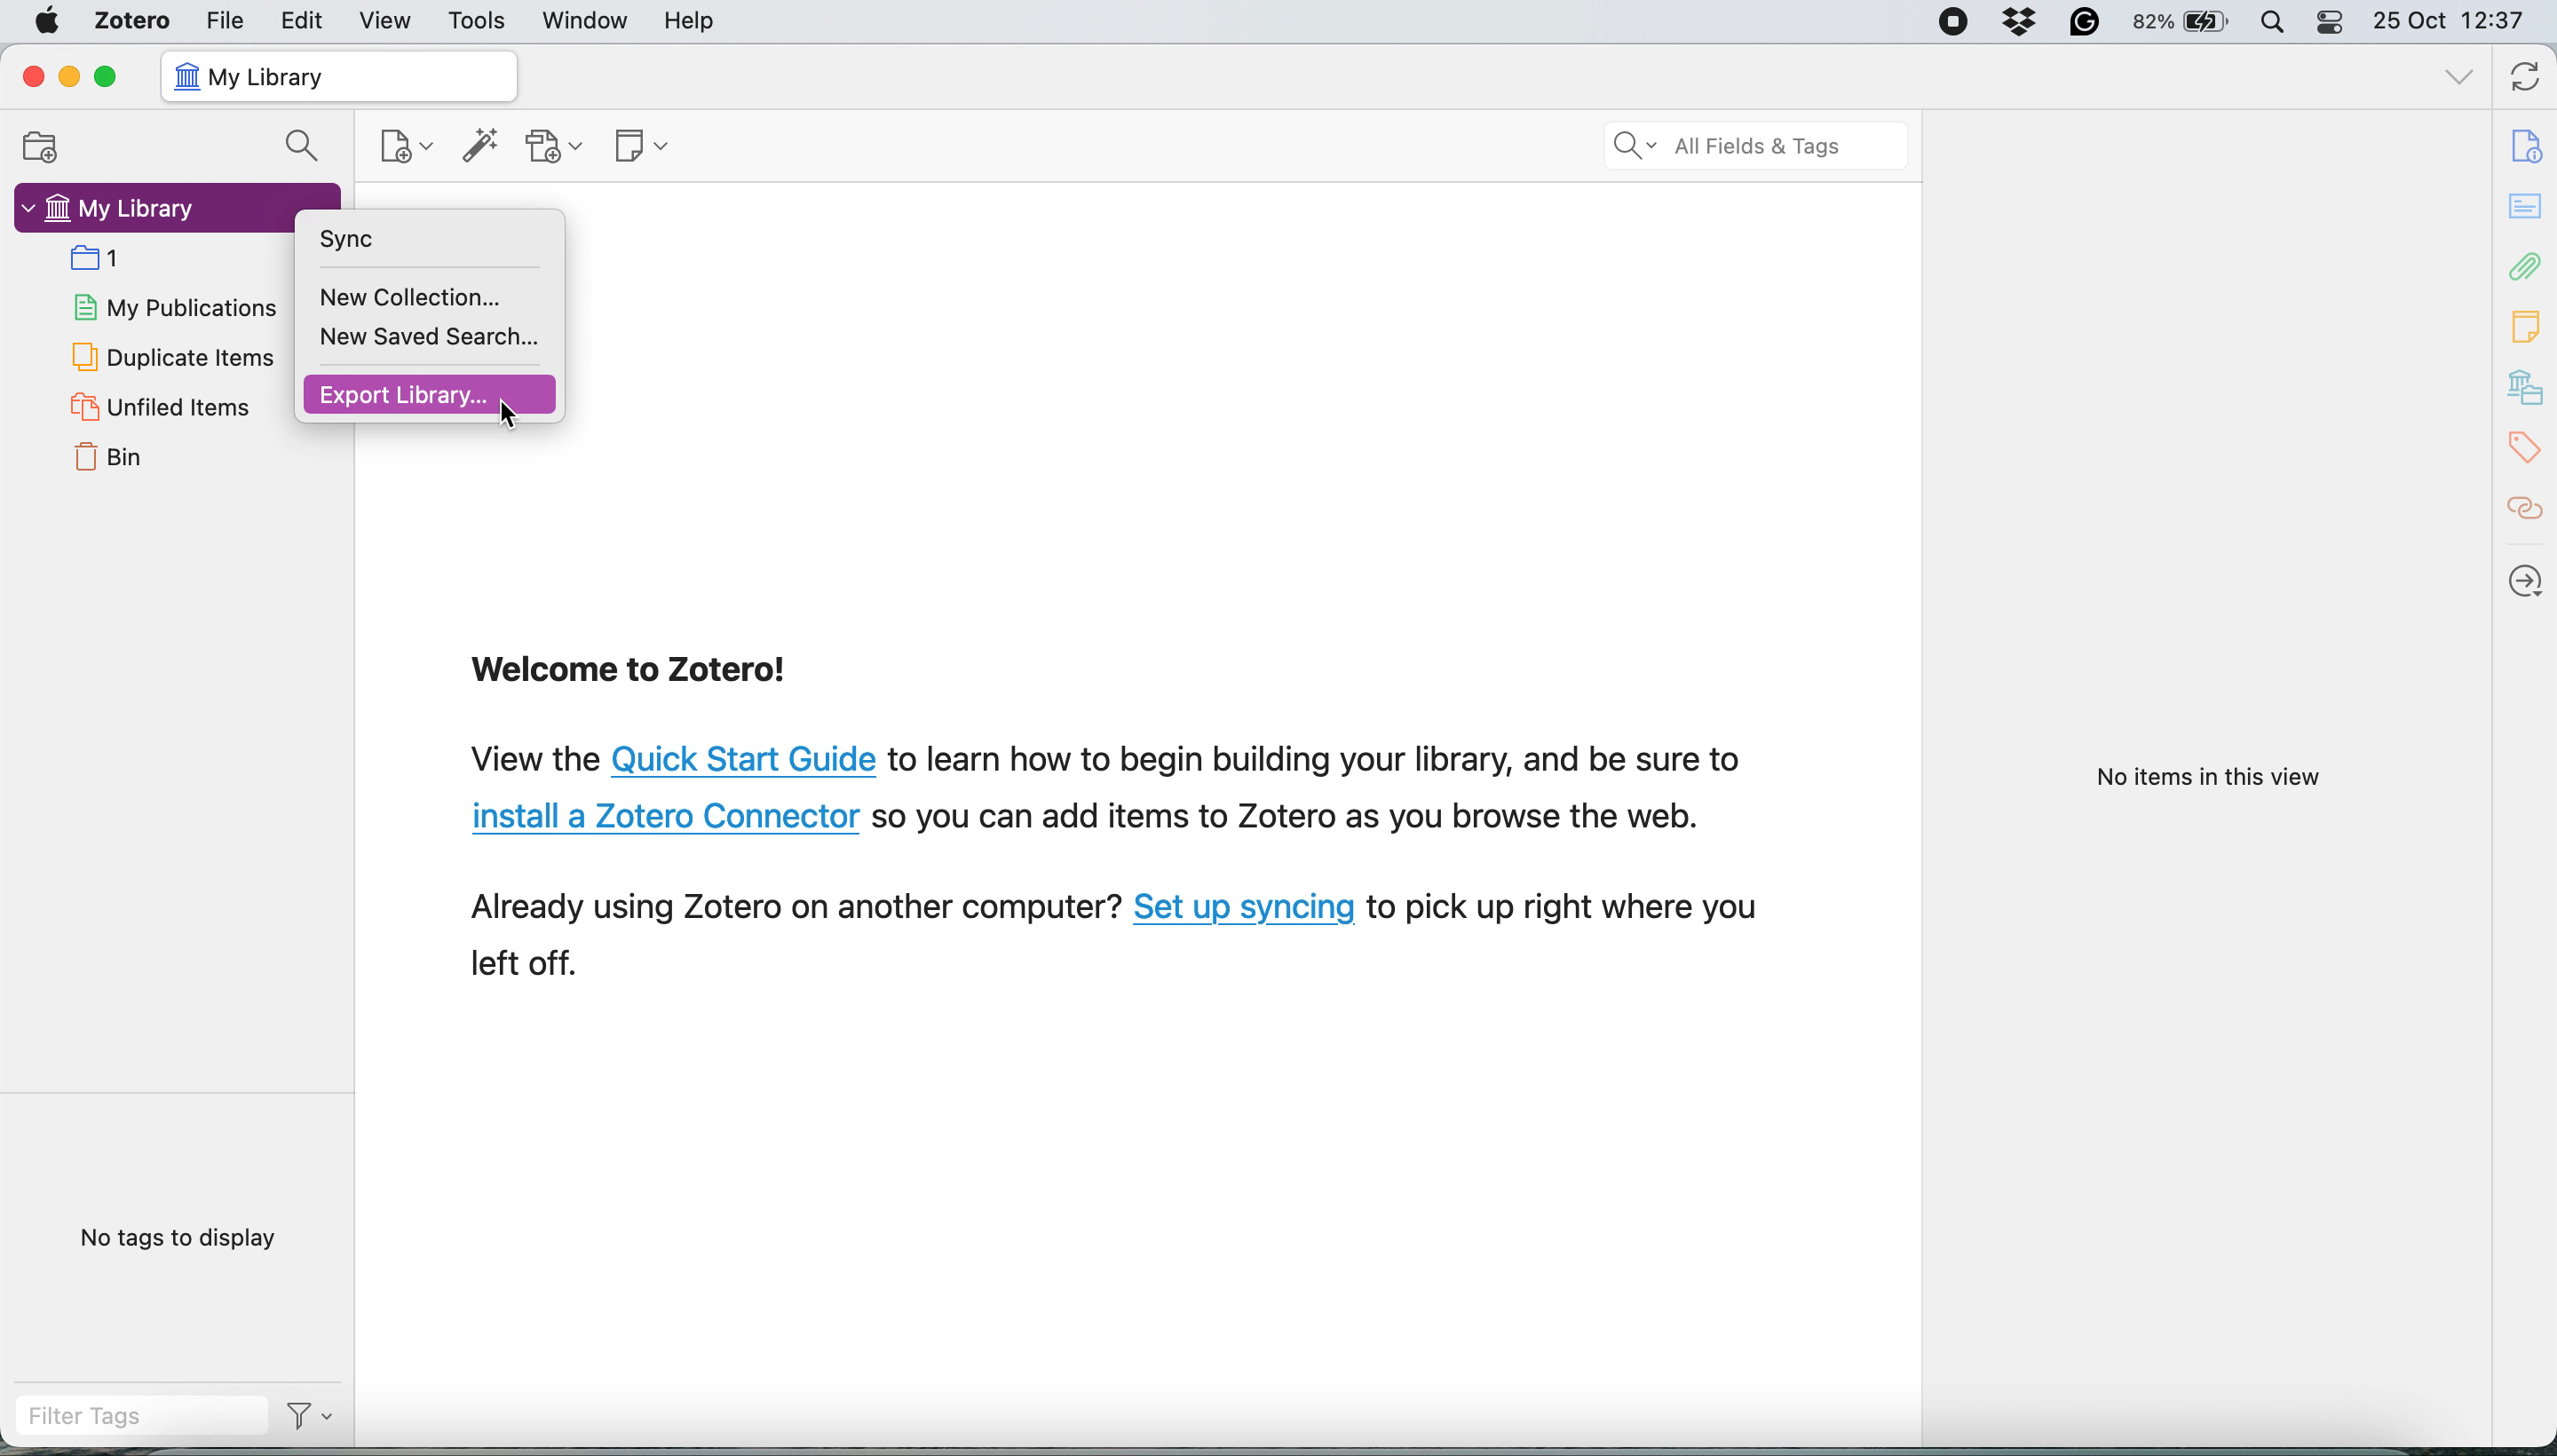 This screenshot has width=2557, height=1456. I want to click on window, so click(590, 21).